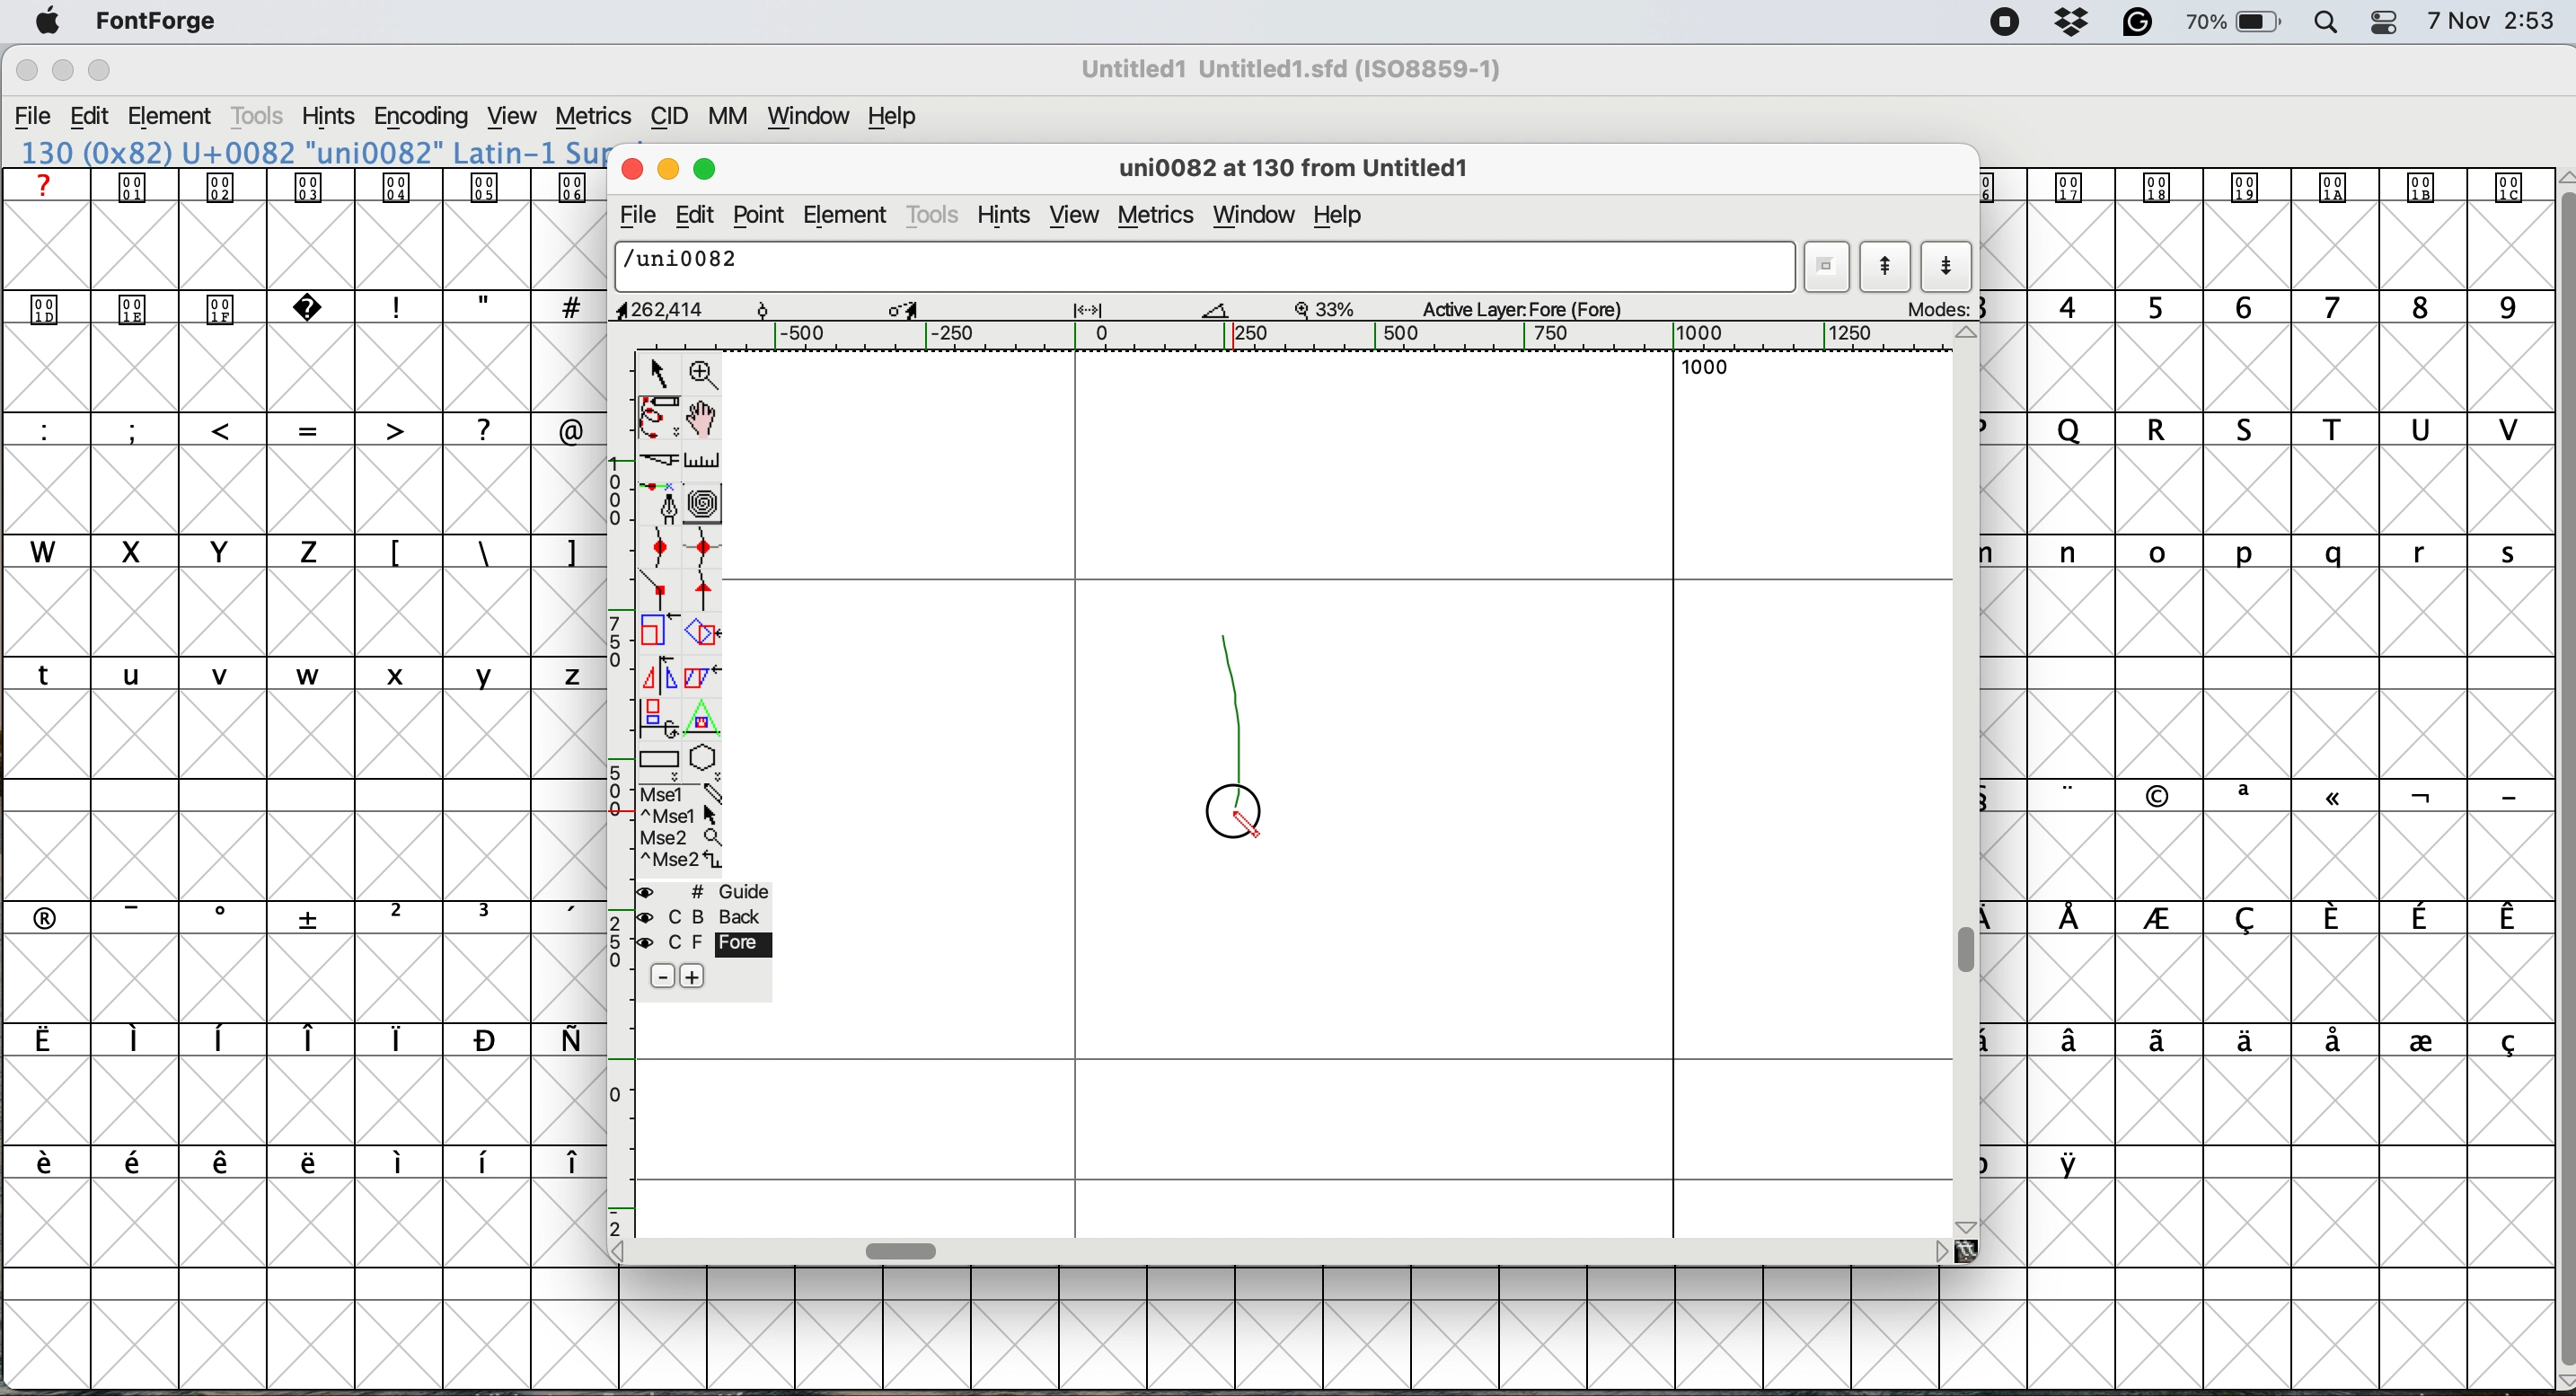 Image resolution: width=2576 pixels, height=1396 pixels. Describe the element at coordinates (1940, 308) in the screenshot. I see `modes` at that location.